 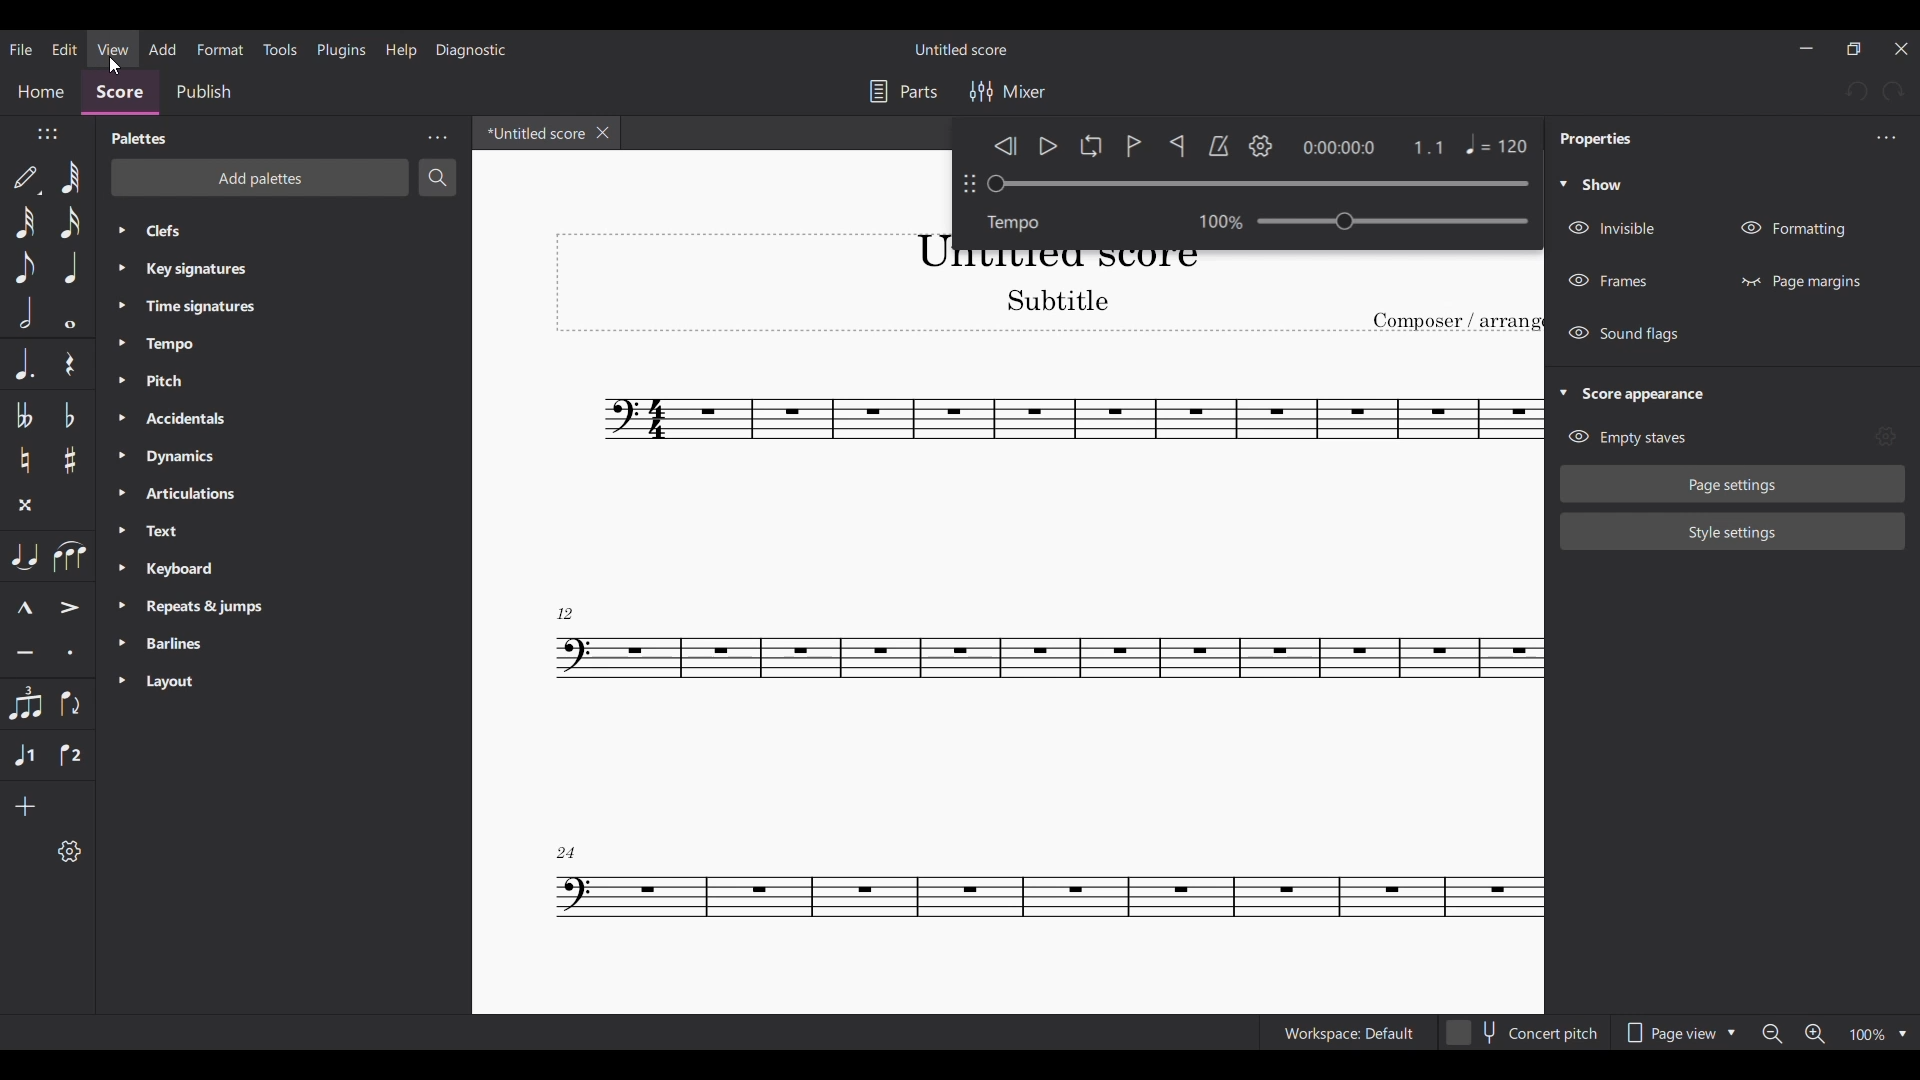 What do you see at coordinates (603, 132) in the screenshot?
I see `Close current score` at bounding box center [603, 132].